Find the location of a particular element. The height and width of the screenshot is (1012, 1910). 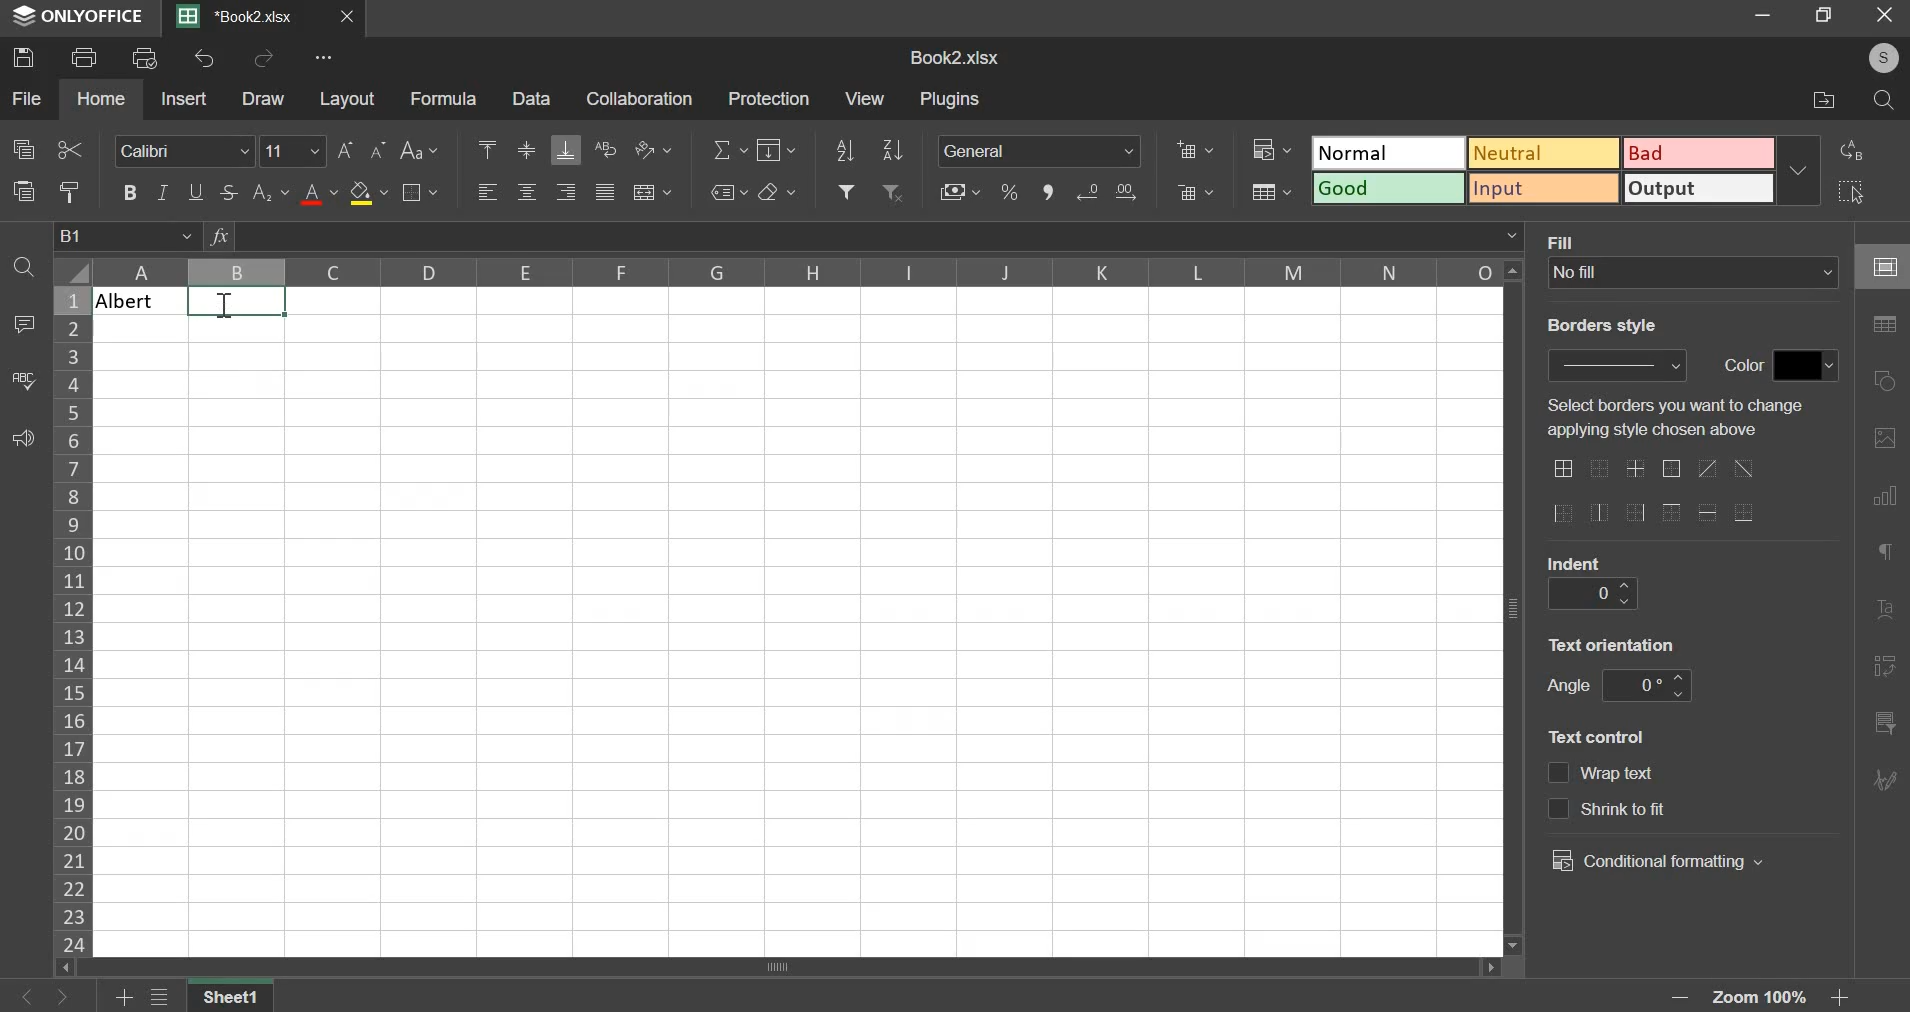

borders is located at coordinates (417, 192).